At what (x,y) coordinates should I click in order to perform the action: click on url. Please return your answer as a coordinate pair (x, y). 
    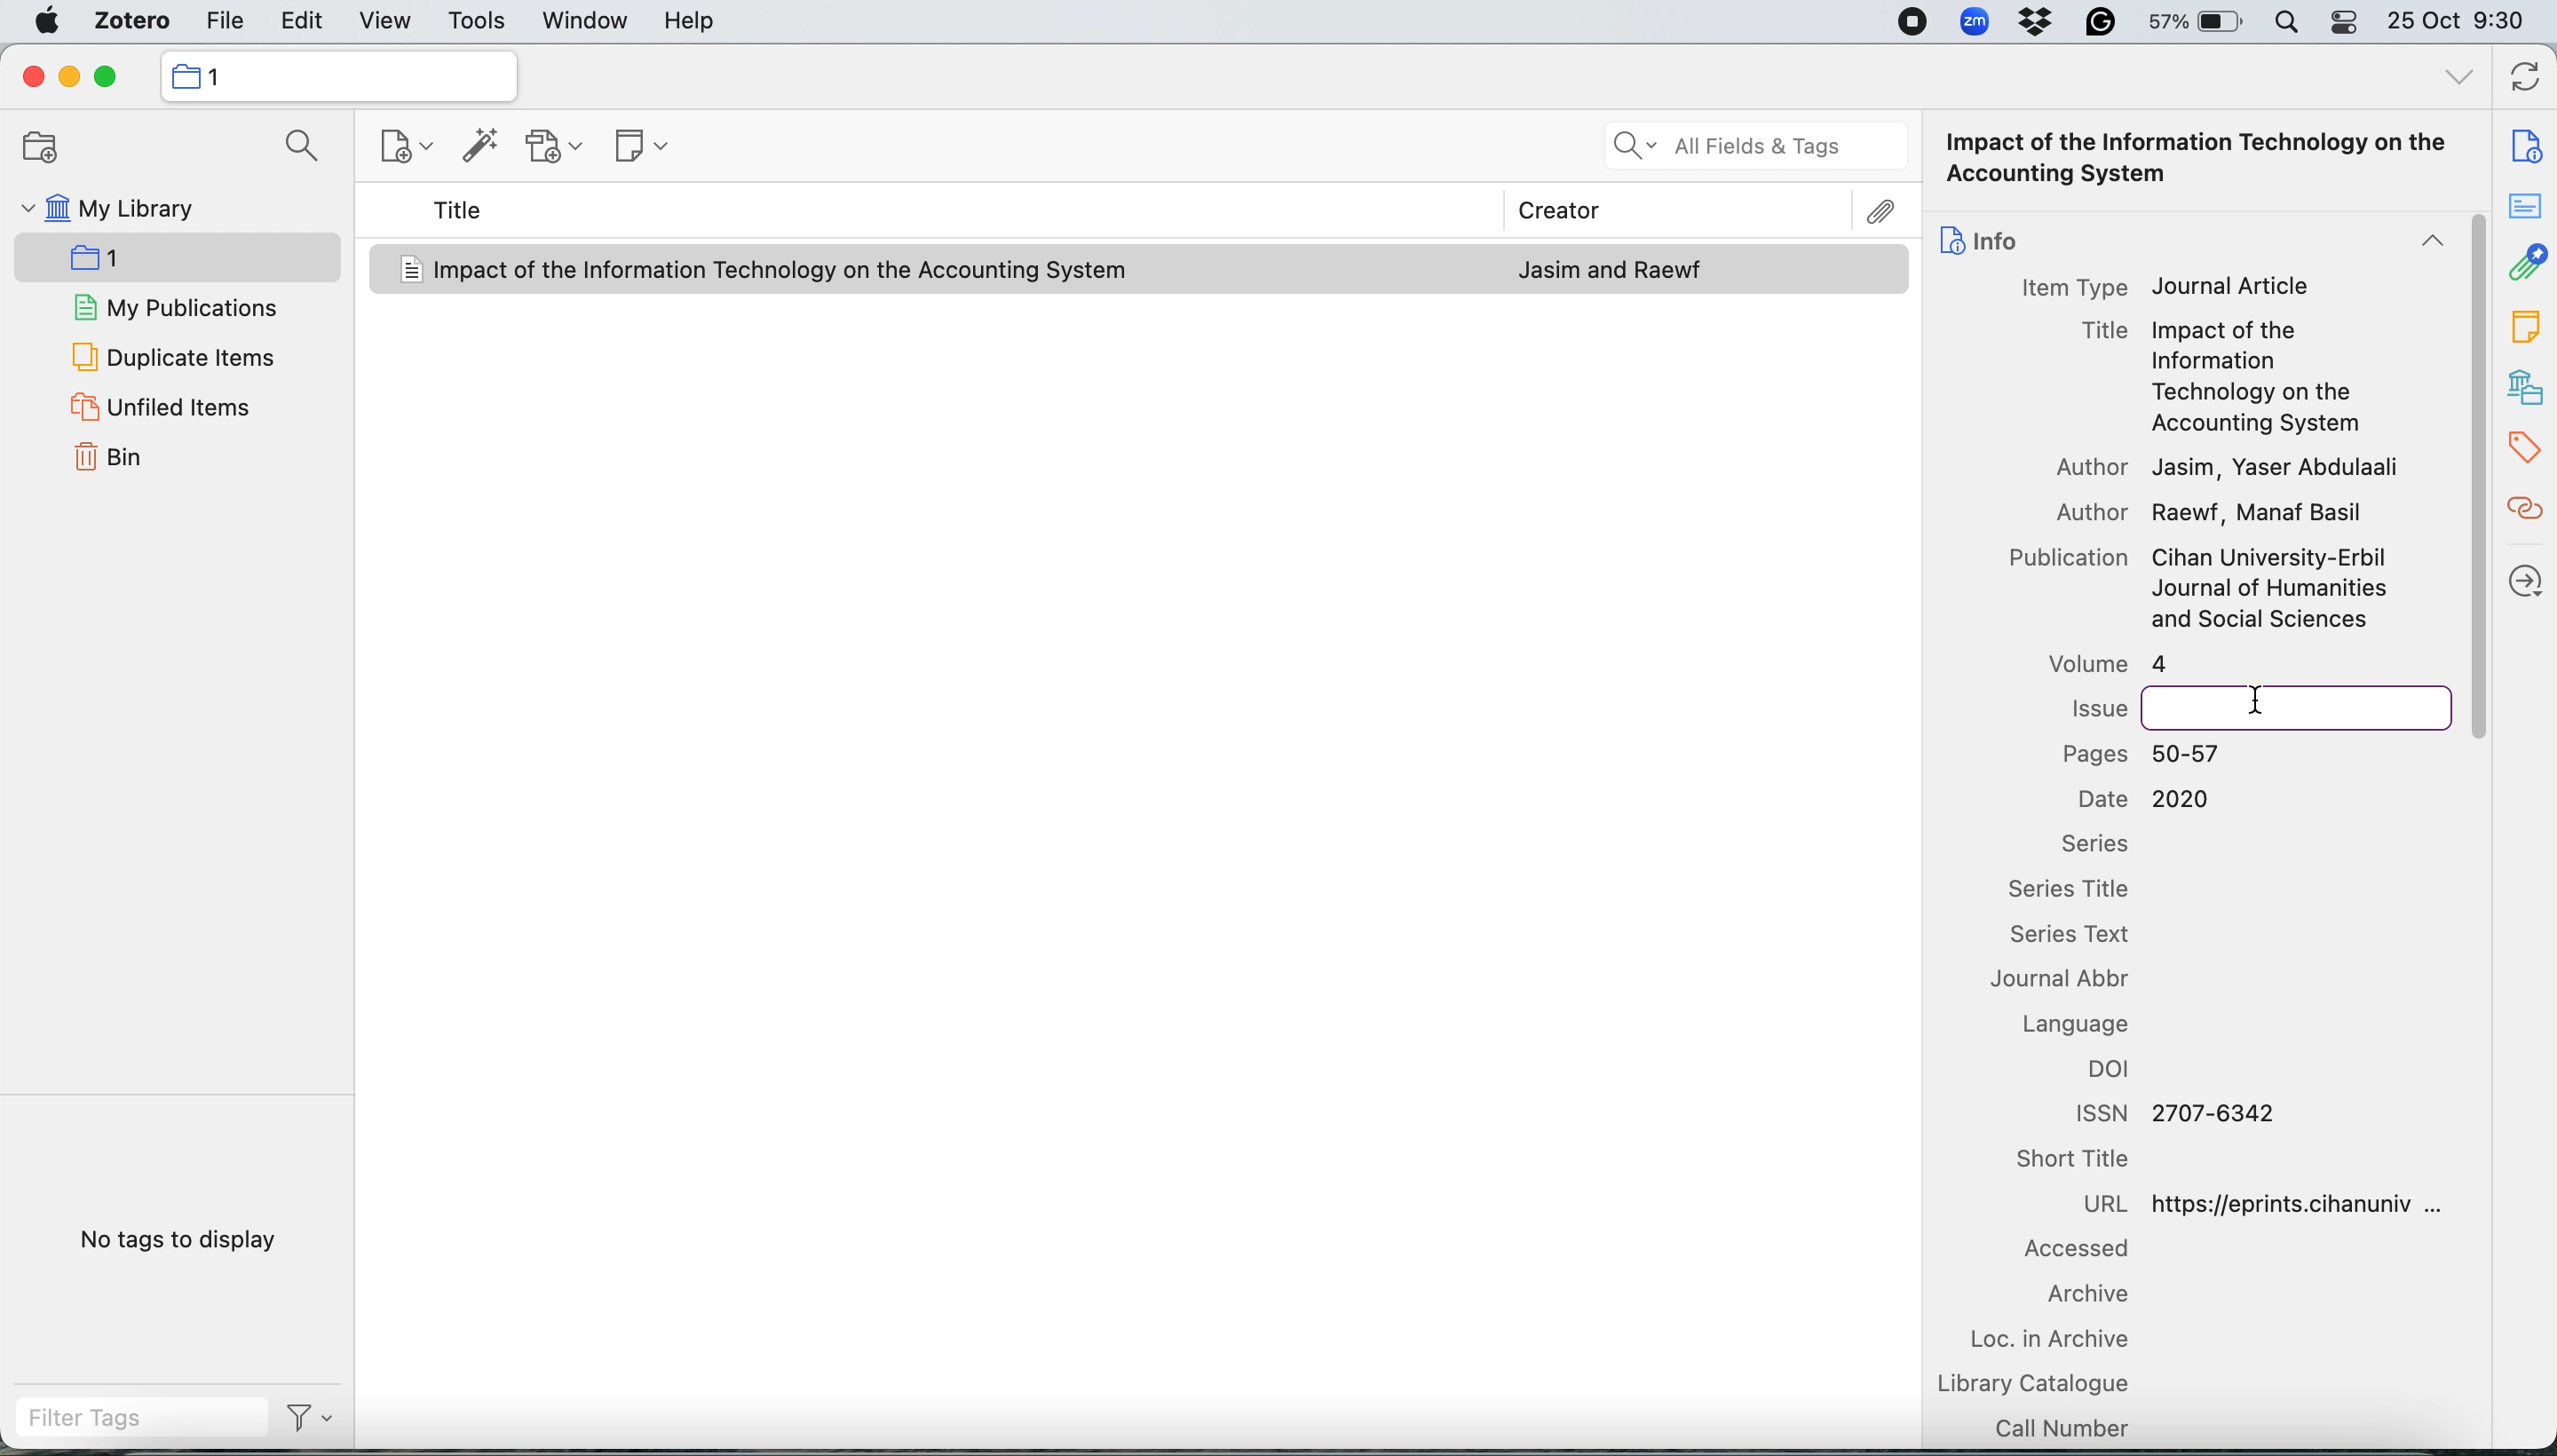
    Looking at the image, I should click on (2279, 1202).